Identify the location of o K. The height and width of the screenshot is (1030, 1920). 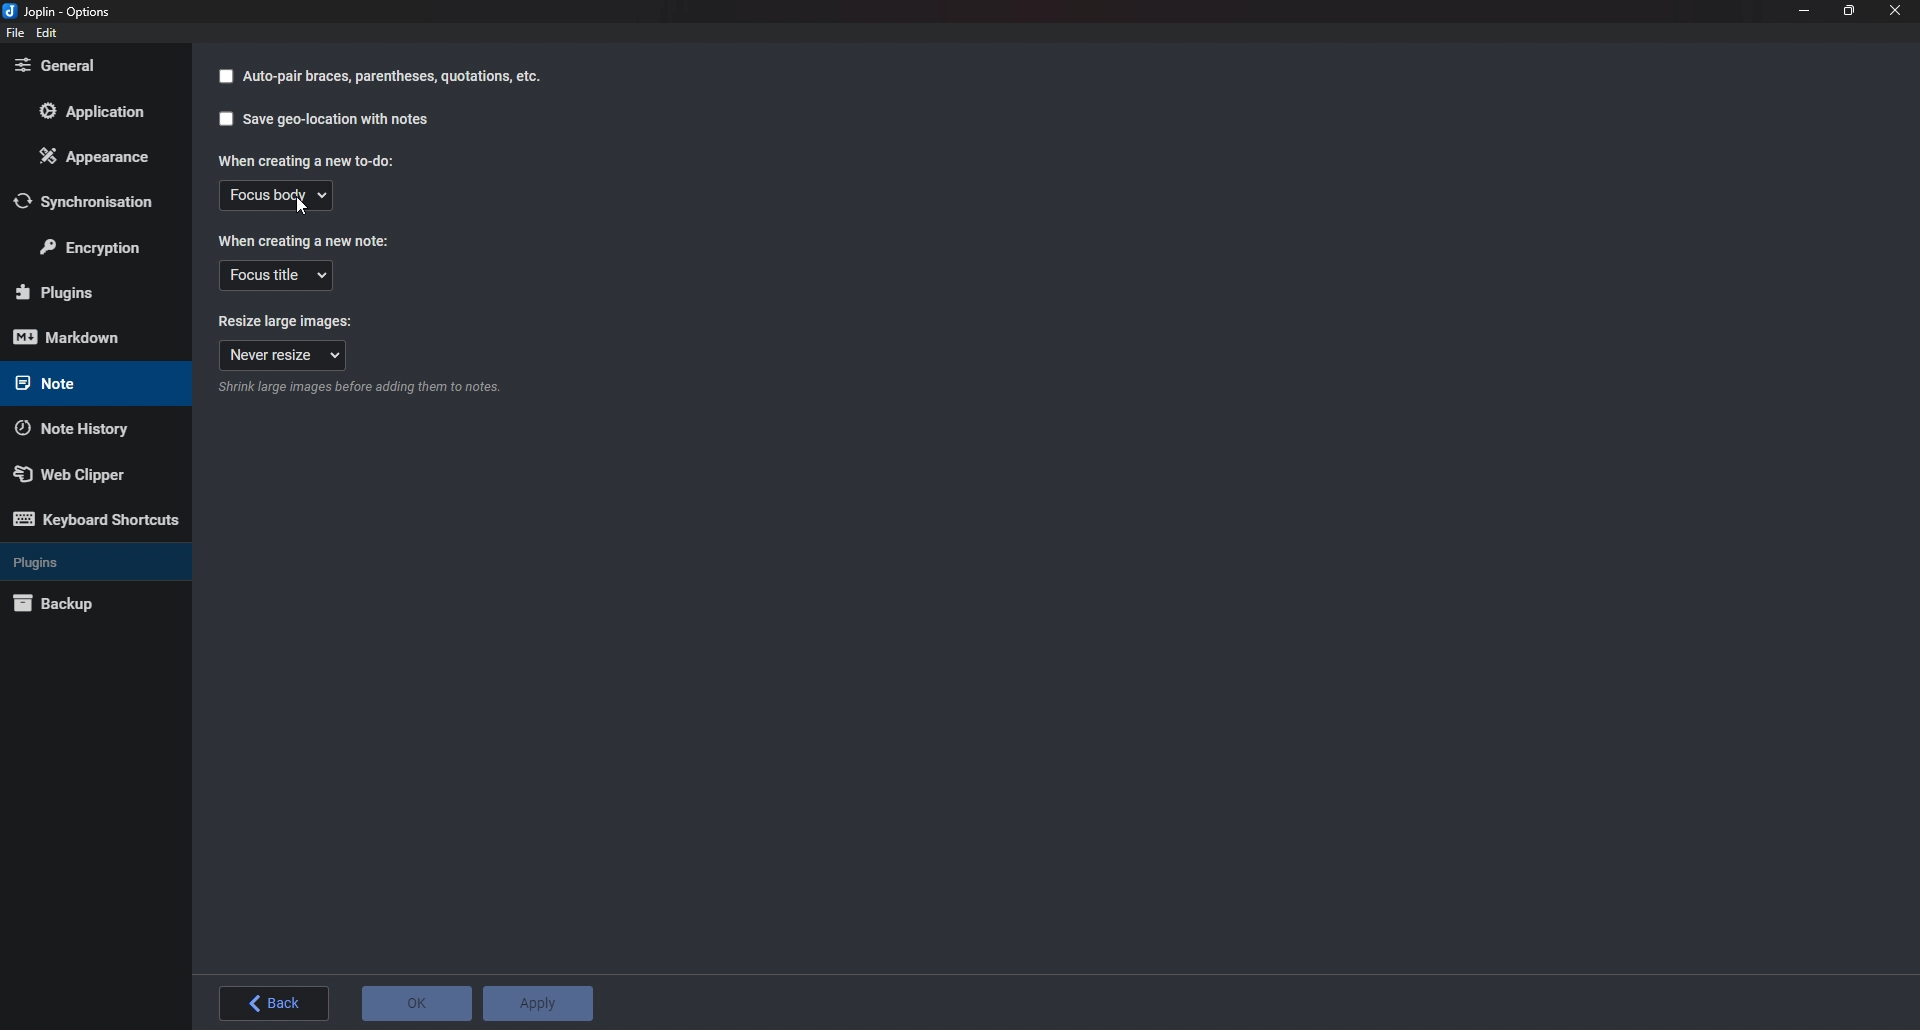
(417, 1002).